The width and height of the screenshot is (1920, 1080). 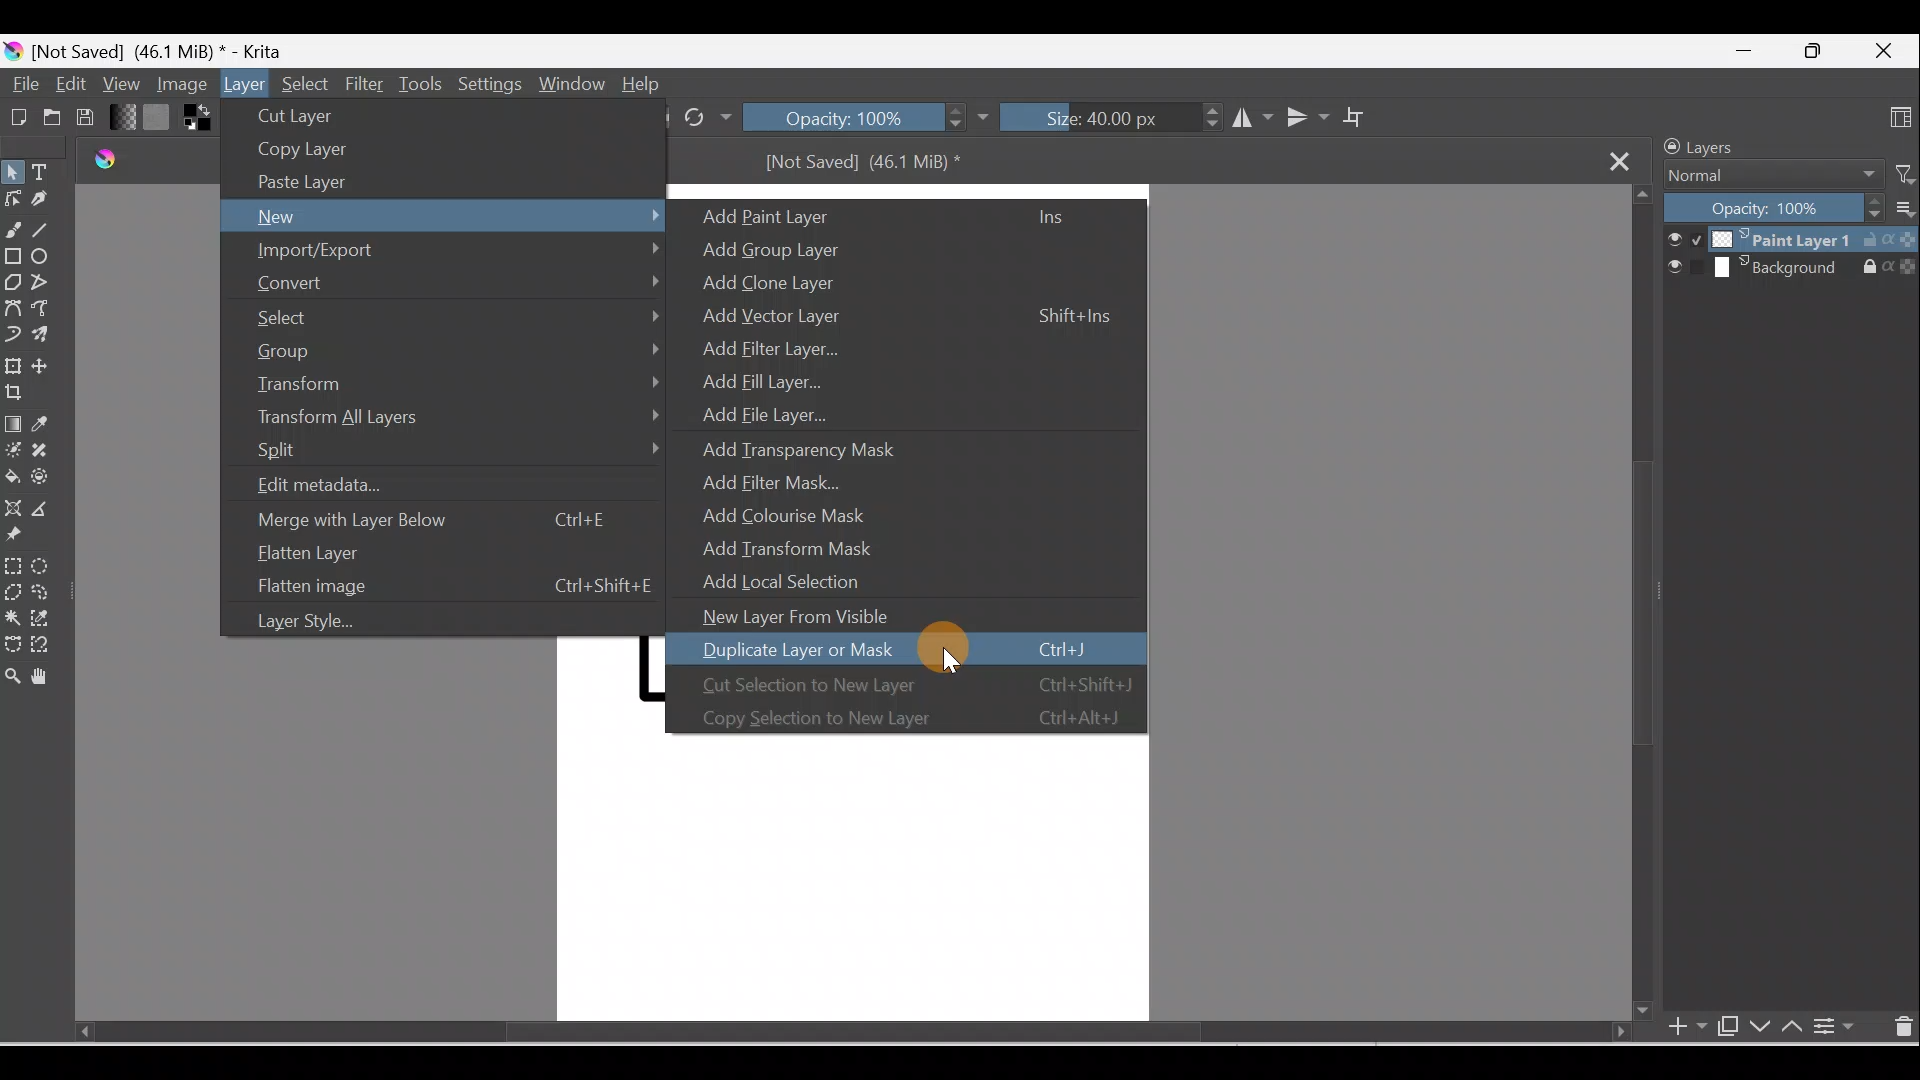 I want to click on Calligraphy, so click(x=43, y=202).